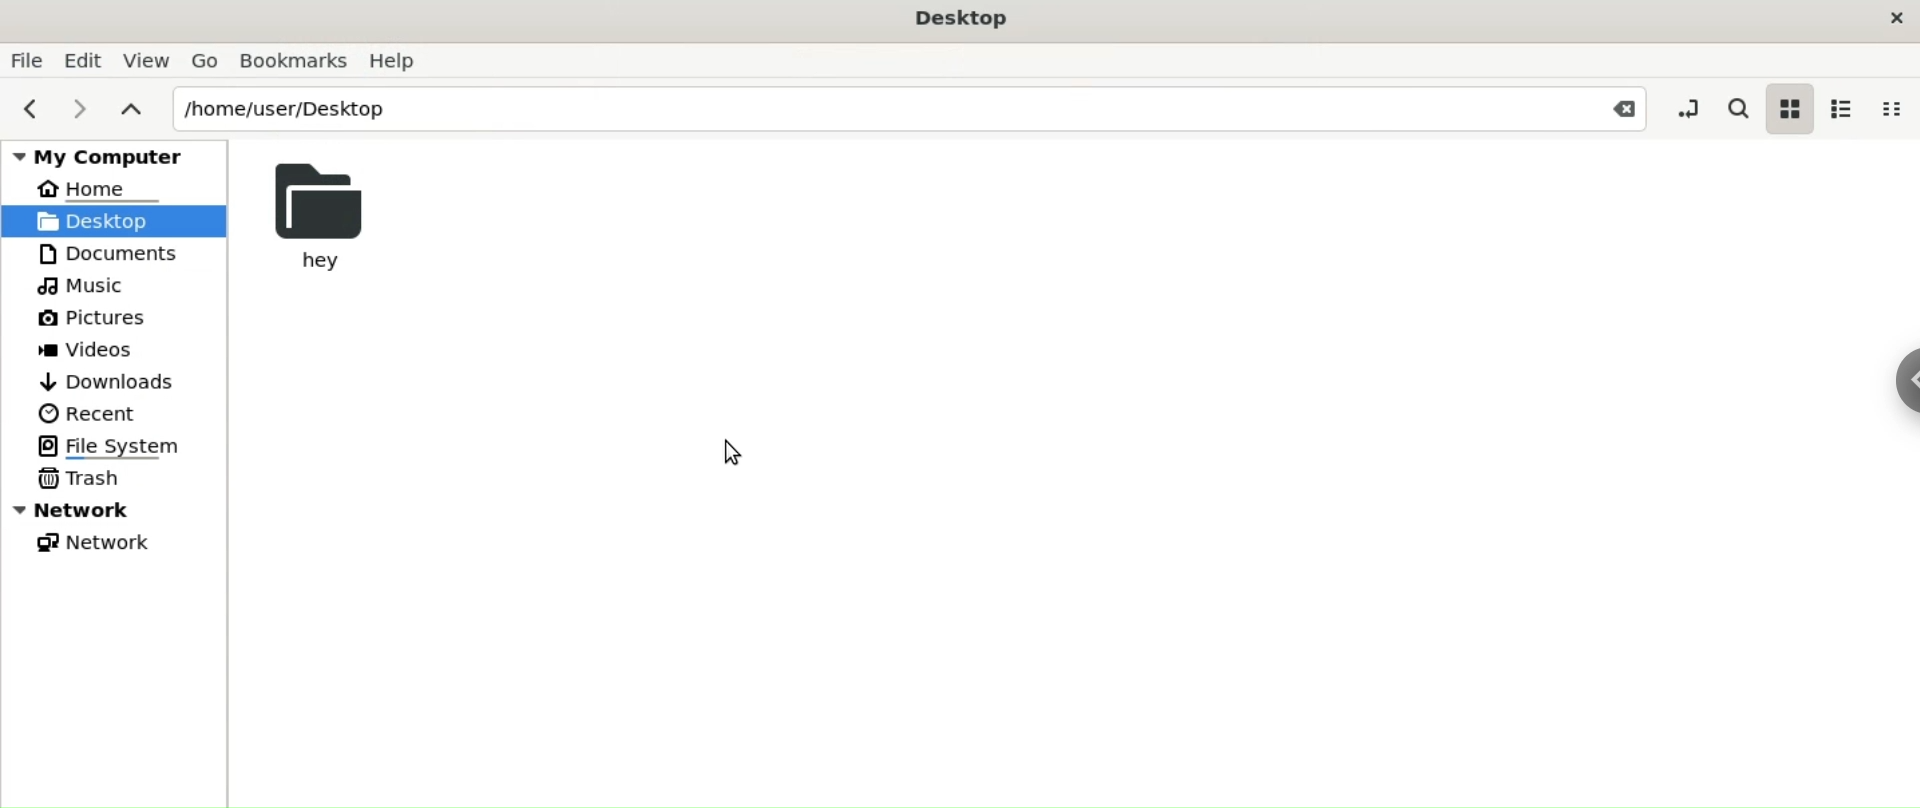 The image size is (1920, 808). I want to click on Music, so click(85, 285).